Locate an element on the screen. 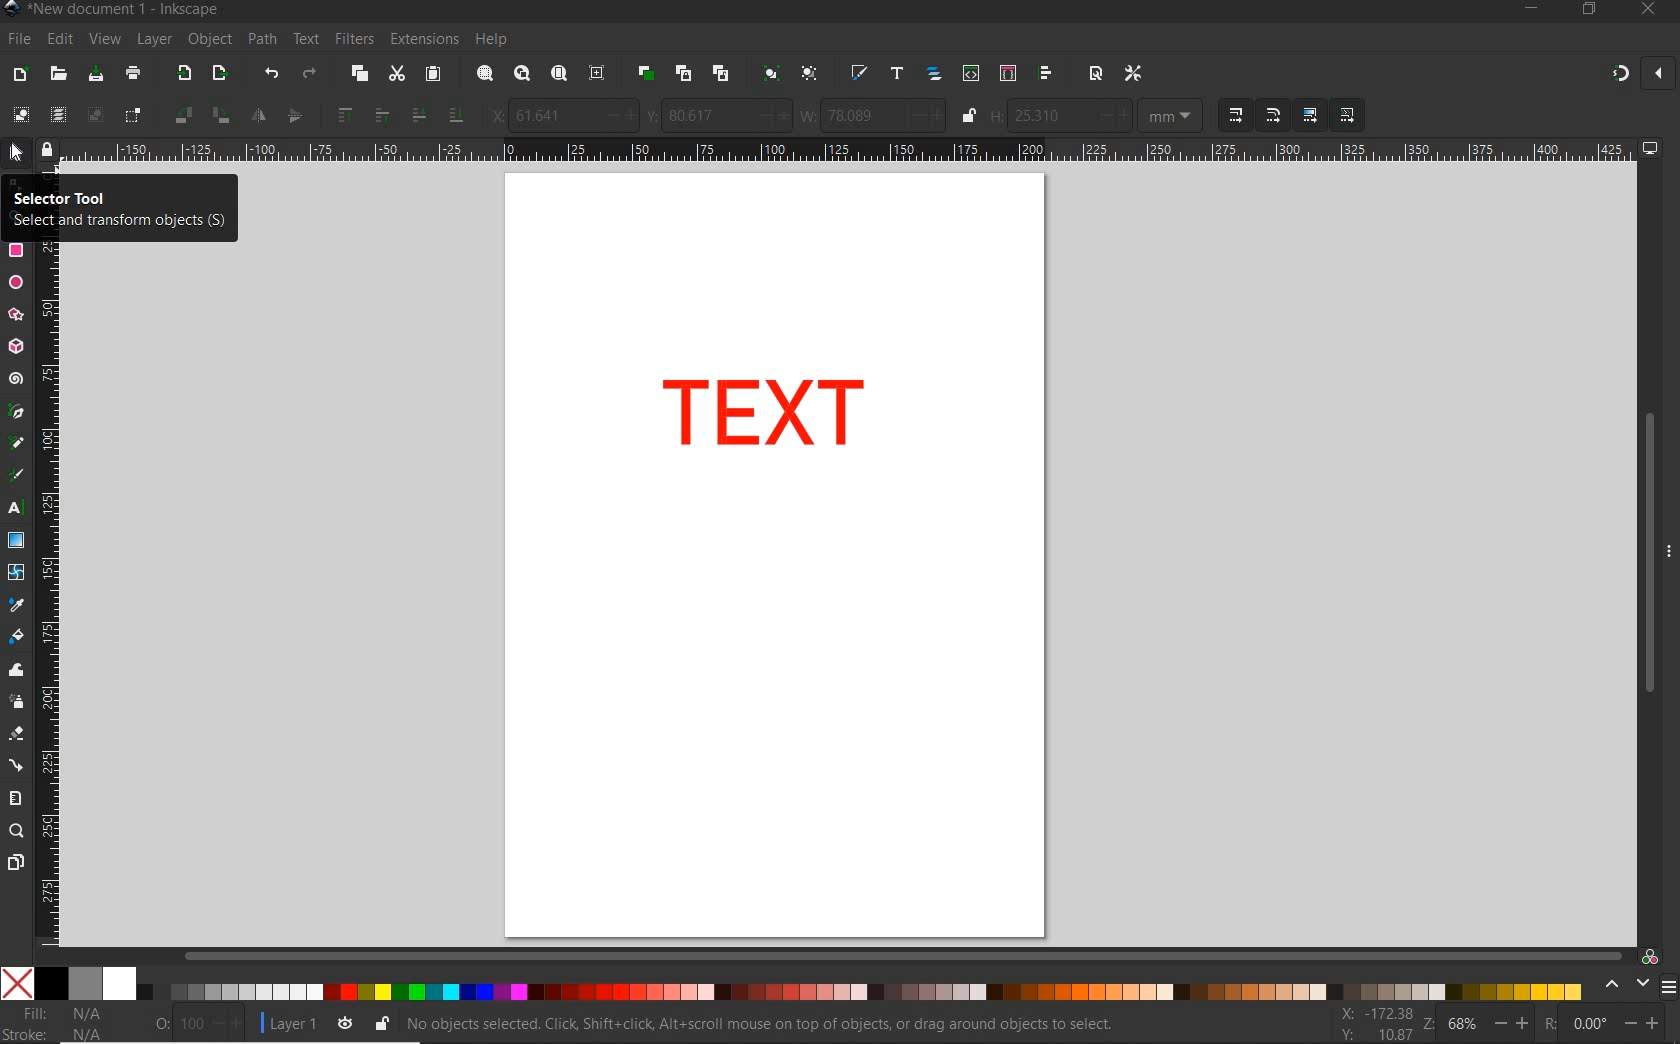 This screenshot has height=1044, width=1680. object rotate is located at coordinates (200, 116).